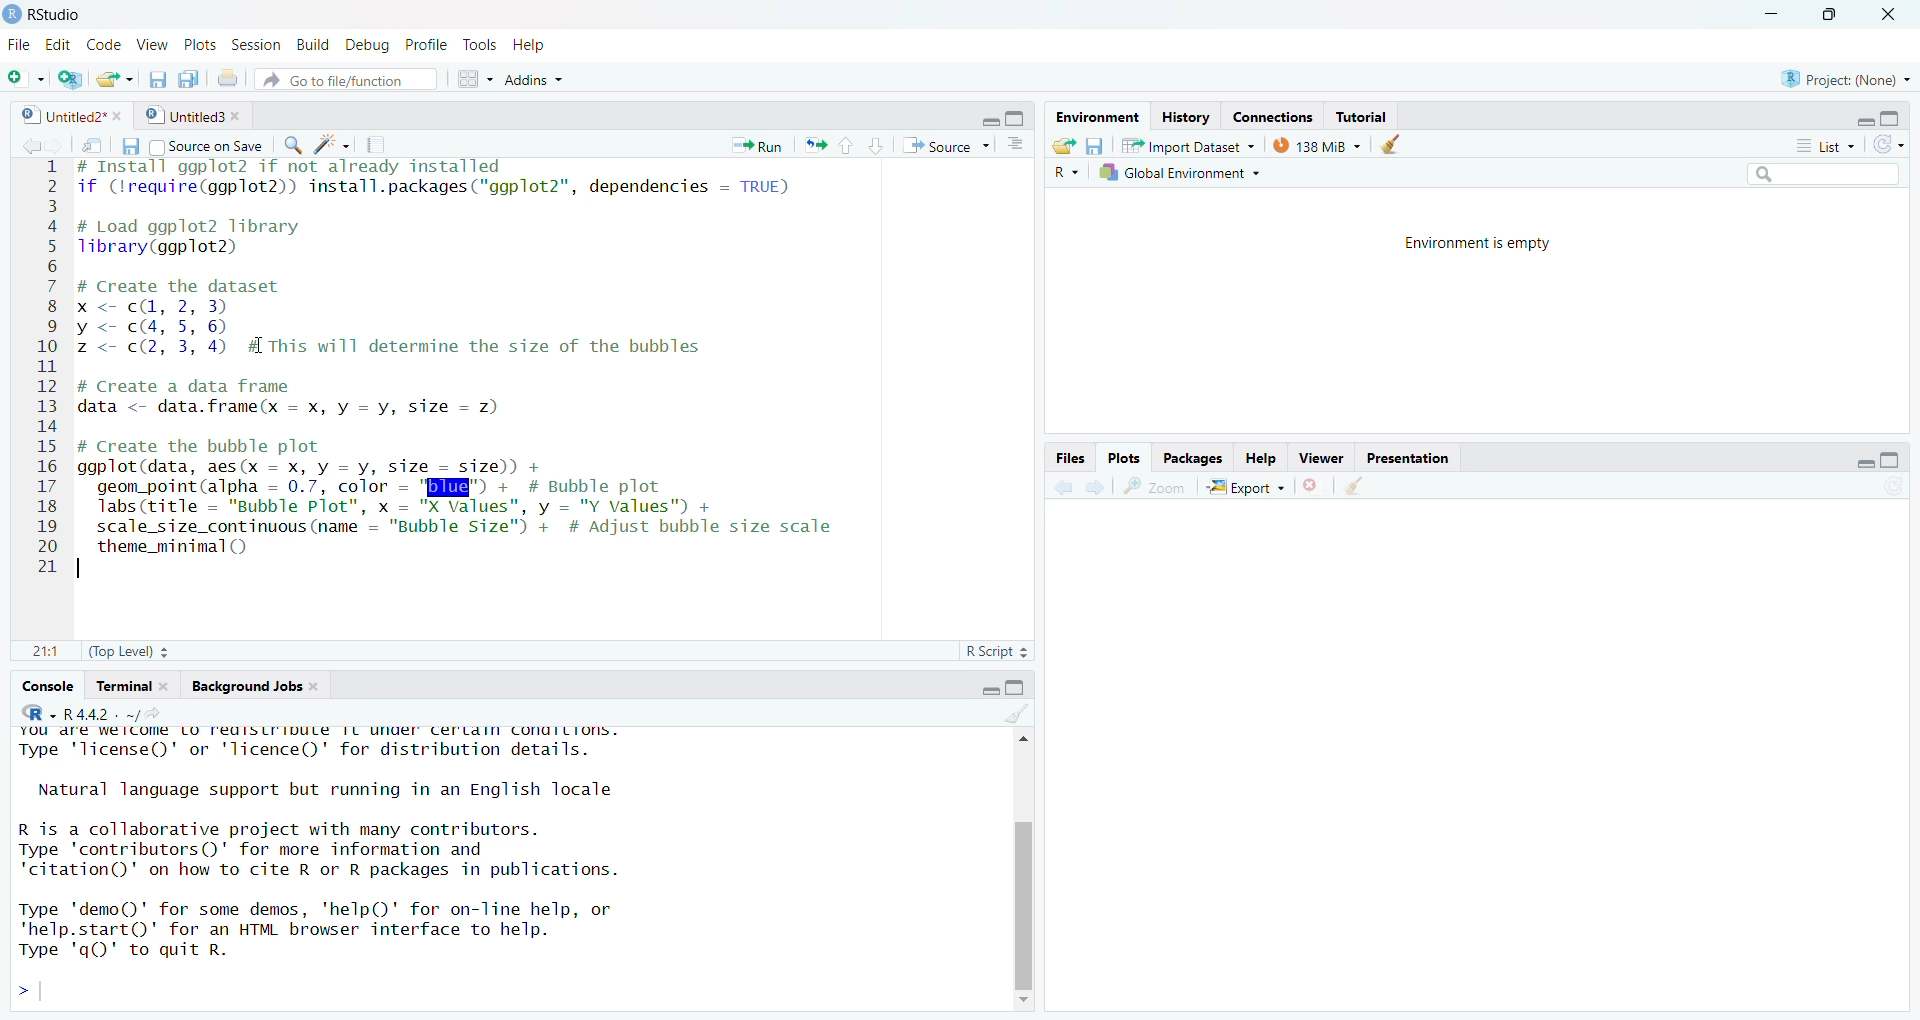  I want to click on clear console, so click(1004, 714).